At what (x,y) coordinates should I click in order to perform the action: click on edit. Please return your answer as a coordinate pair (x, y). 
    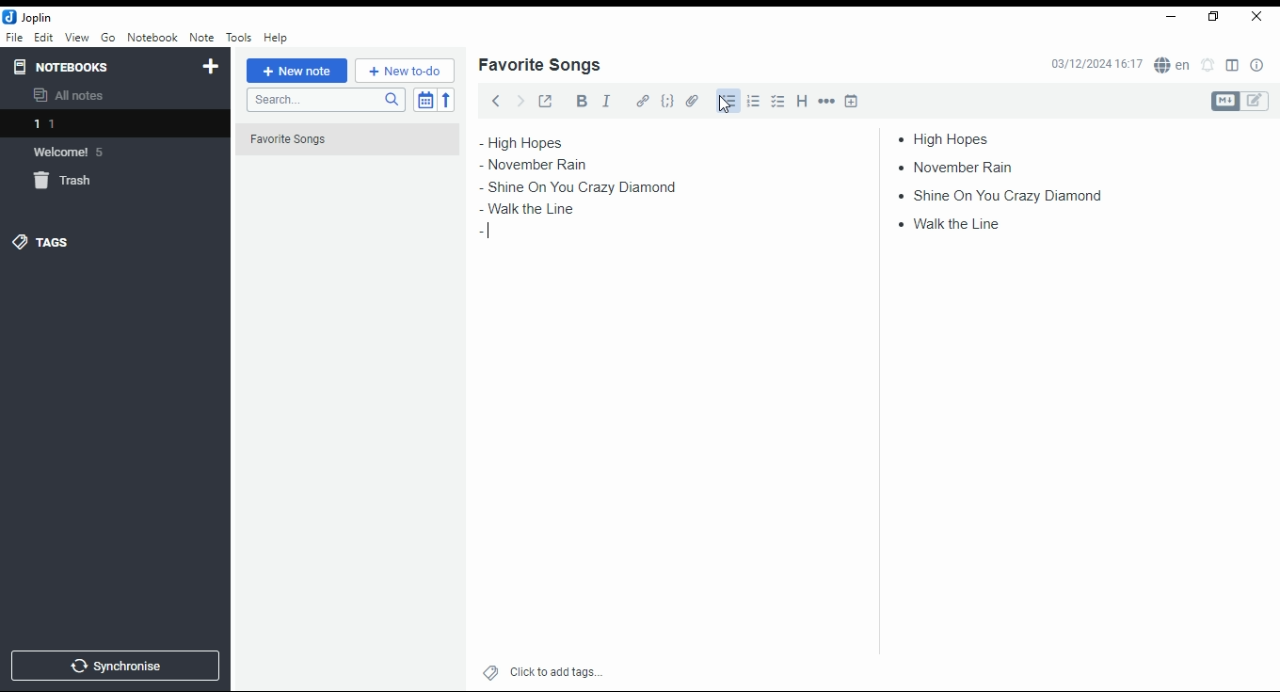
    Looking at the image, I should click on (43, 36).